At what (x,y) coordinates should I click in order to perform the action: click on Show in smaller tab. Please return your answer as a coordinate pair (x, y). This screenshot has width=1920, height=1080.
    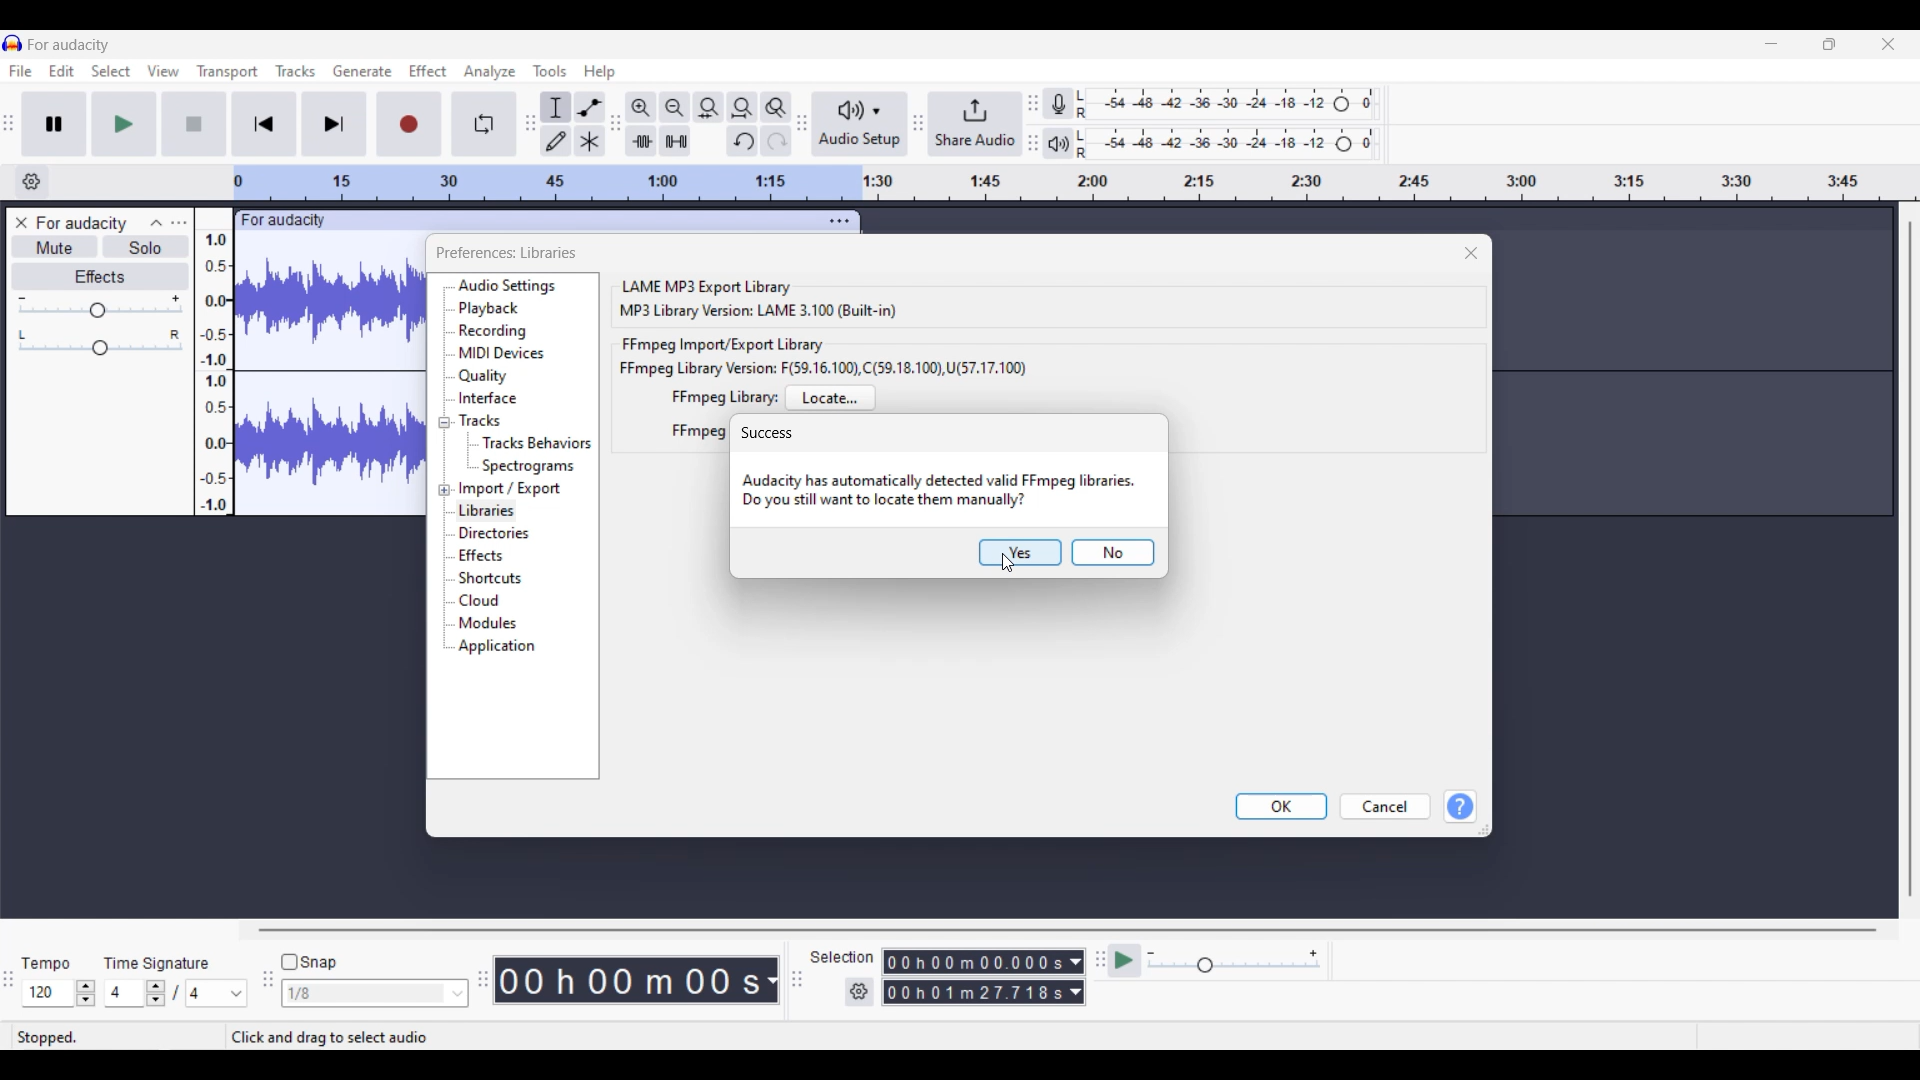
    Looking at the image, I should click on (1829, 44).